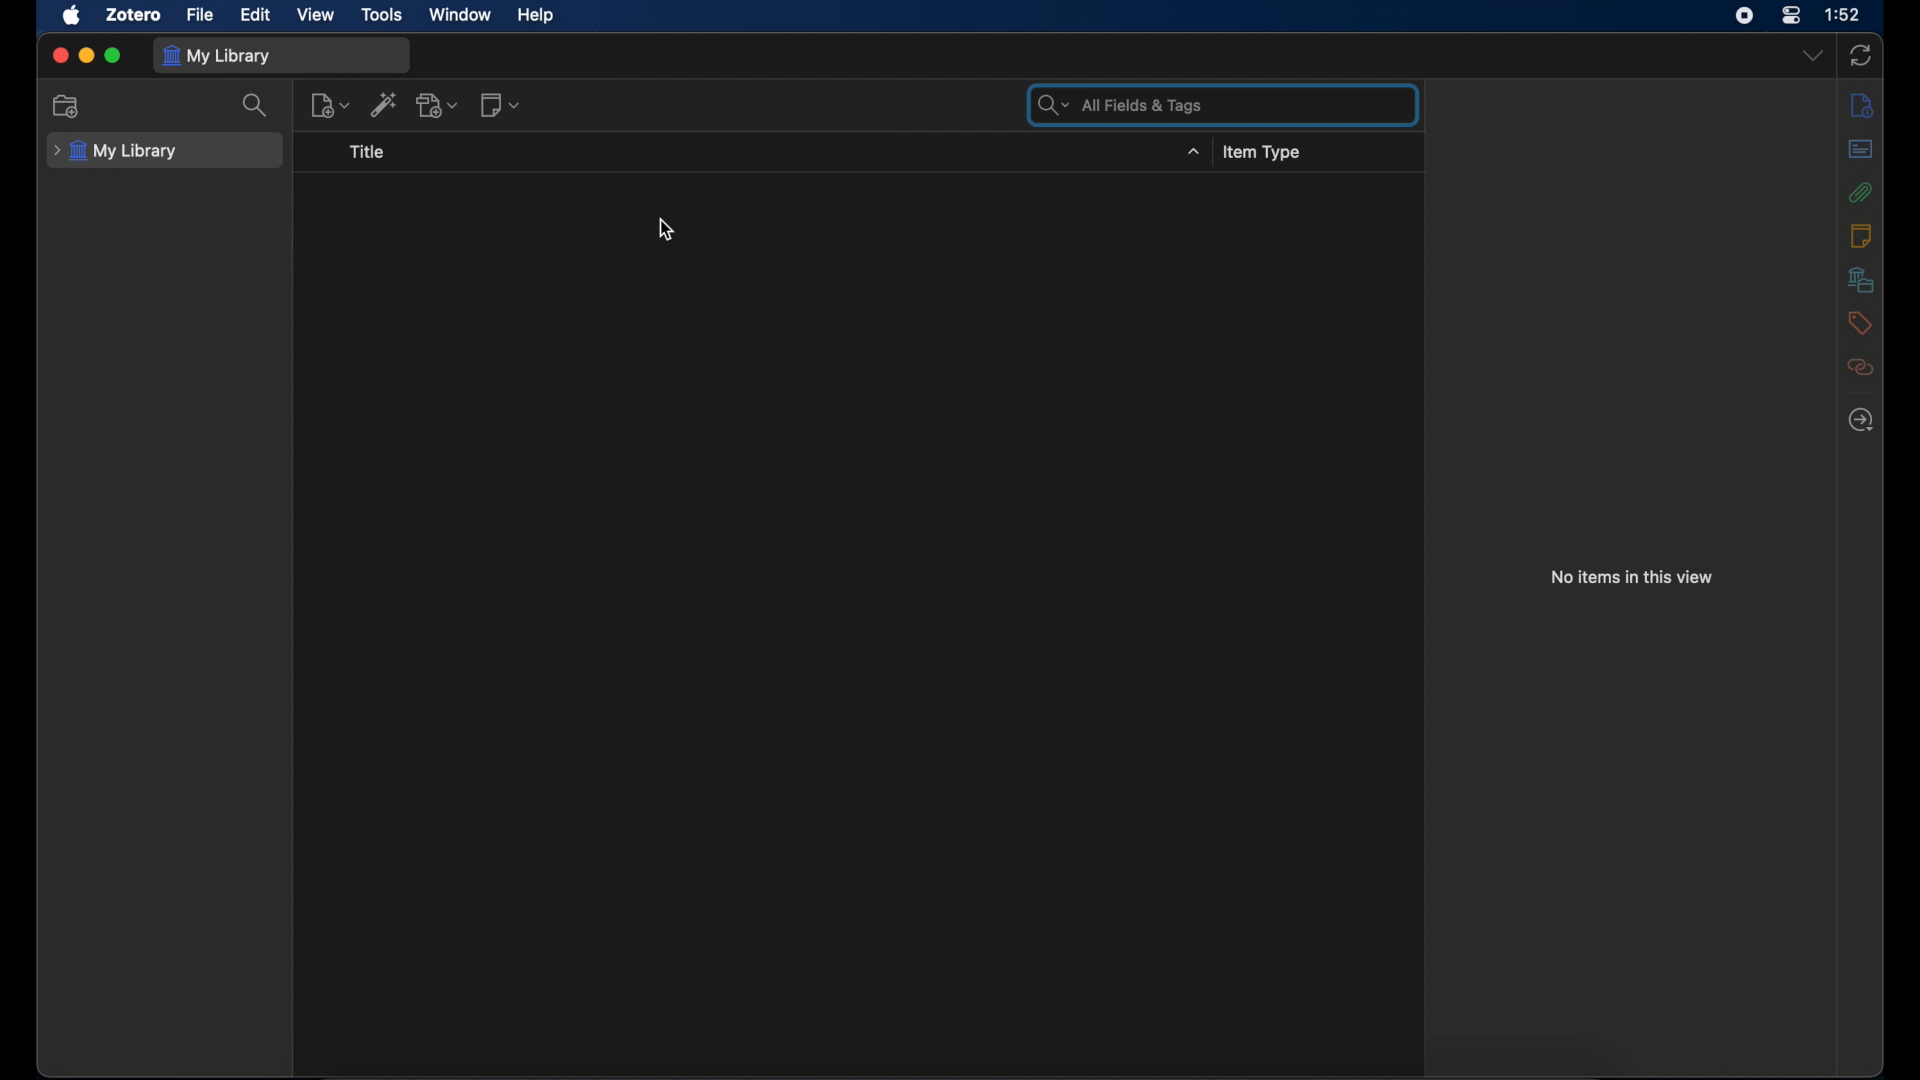 Image resolution: width=1920 pixels, height=1080 pixels. What do you see at coordinates (1124, 105) in the screenshot?
I see `search bar` at bounding box center [1124, 105].